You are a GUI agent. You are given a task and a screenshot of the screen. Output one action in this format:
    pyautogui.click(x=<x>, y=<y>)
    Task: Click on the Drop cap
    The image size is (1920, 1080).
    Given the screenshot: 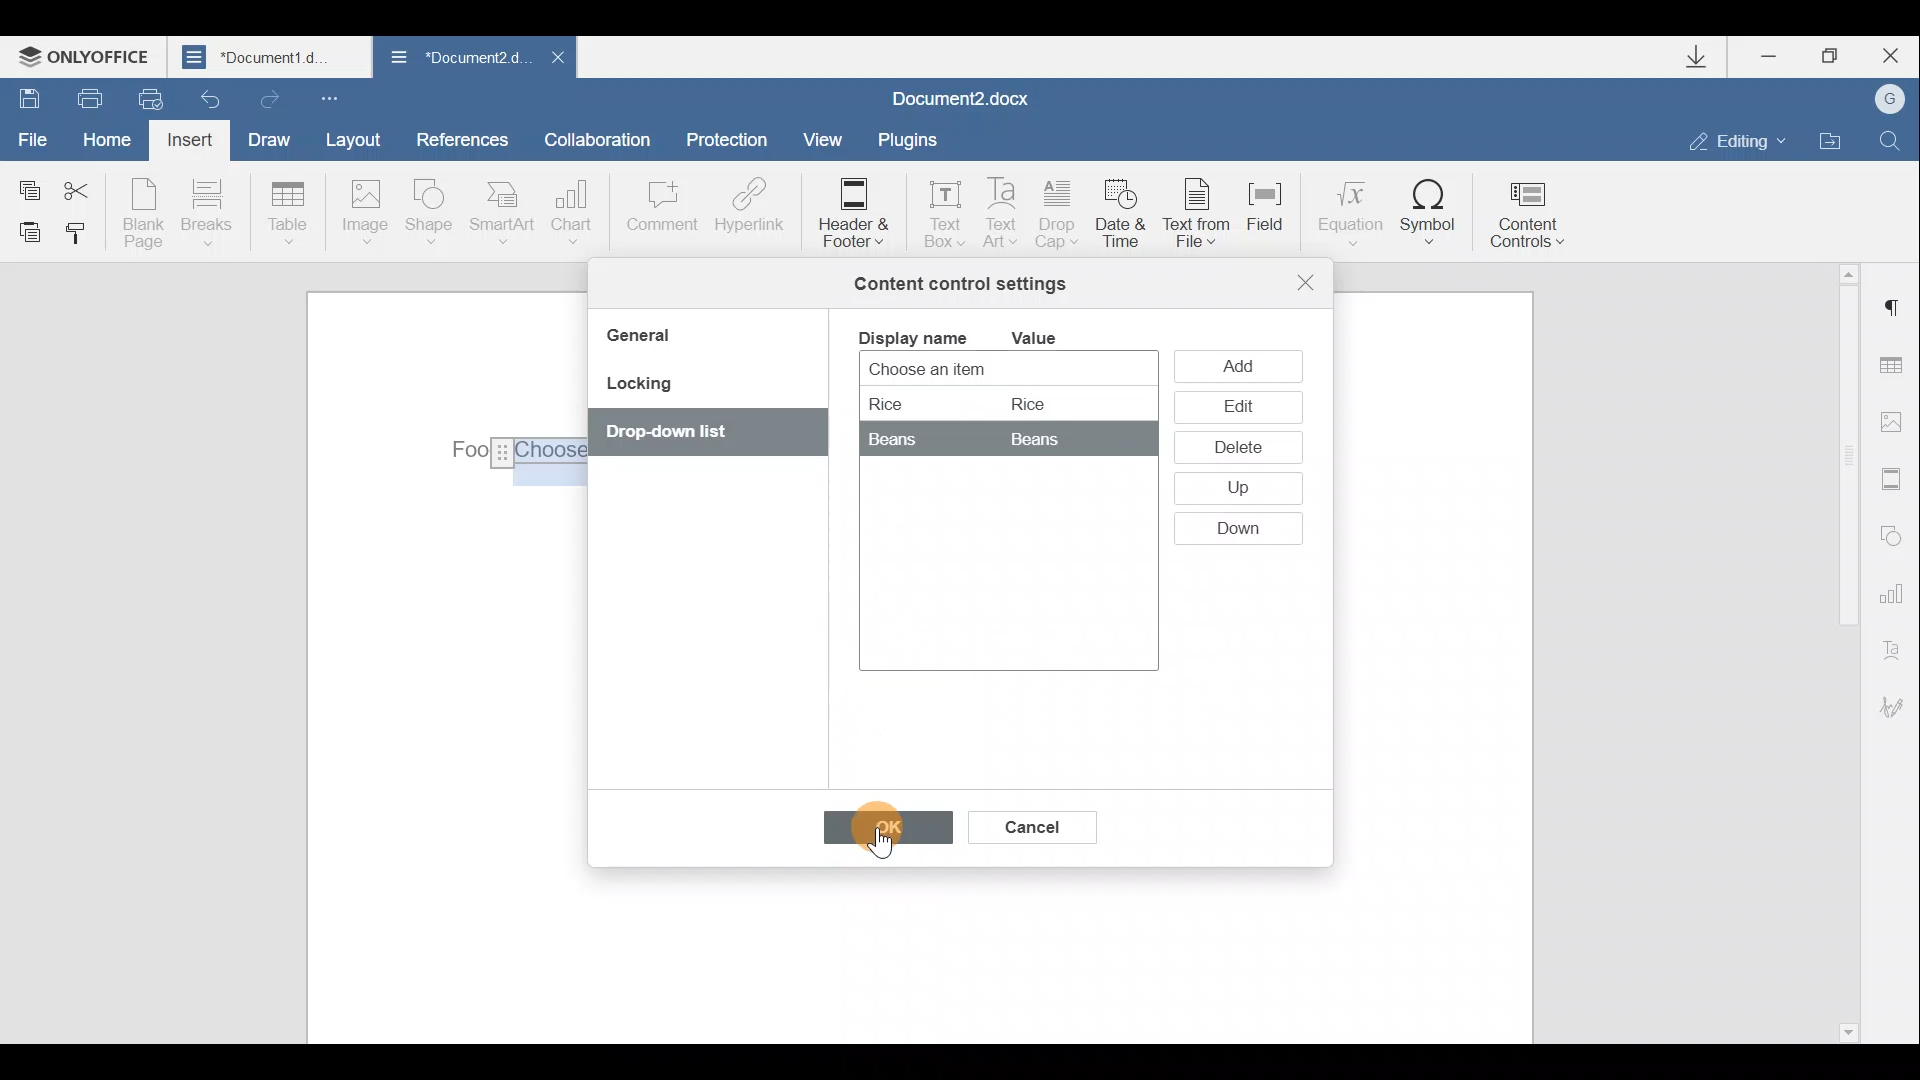 What is the action you would take?
    pyautogui.click(x=1058, y=216)
    